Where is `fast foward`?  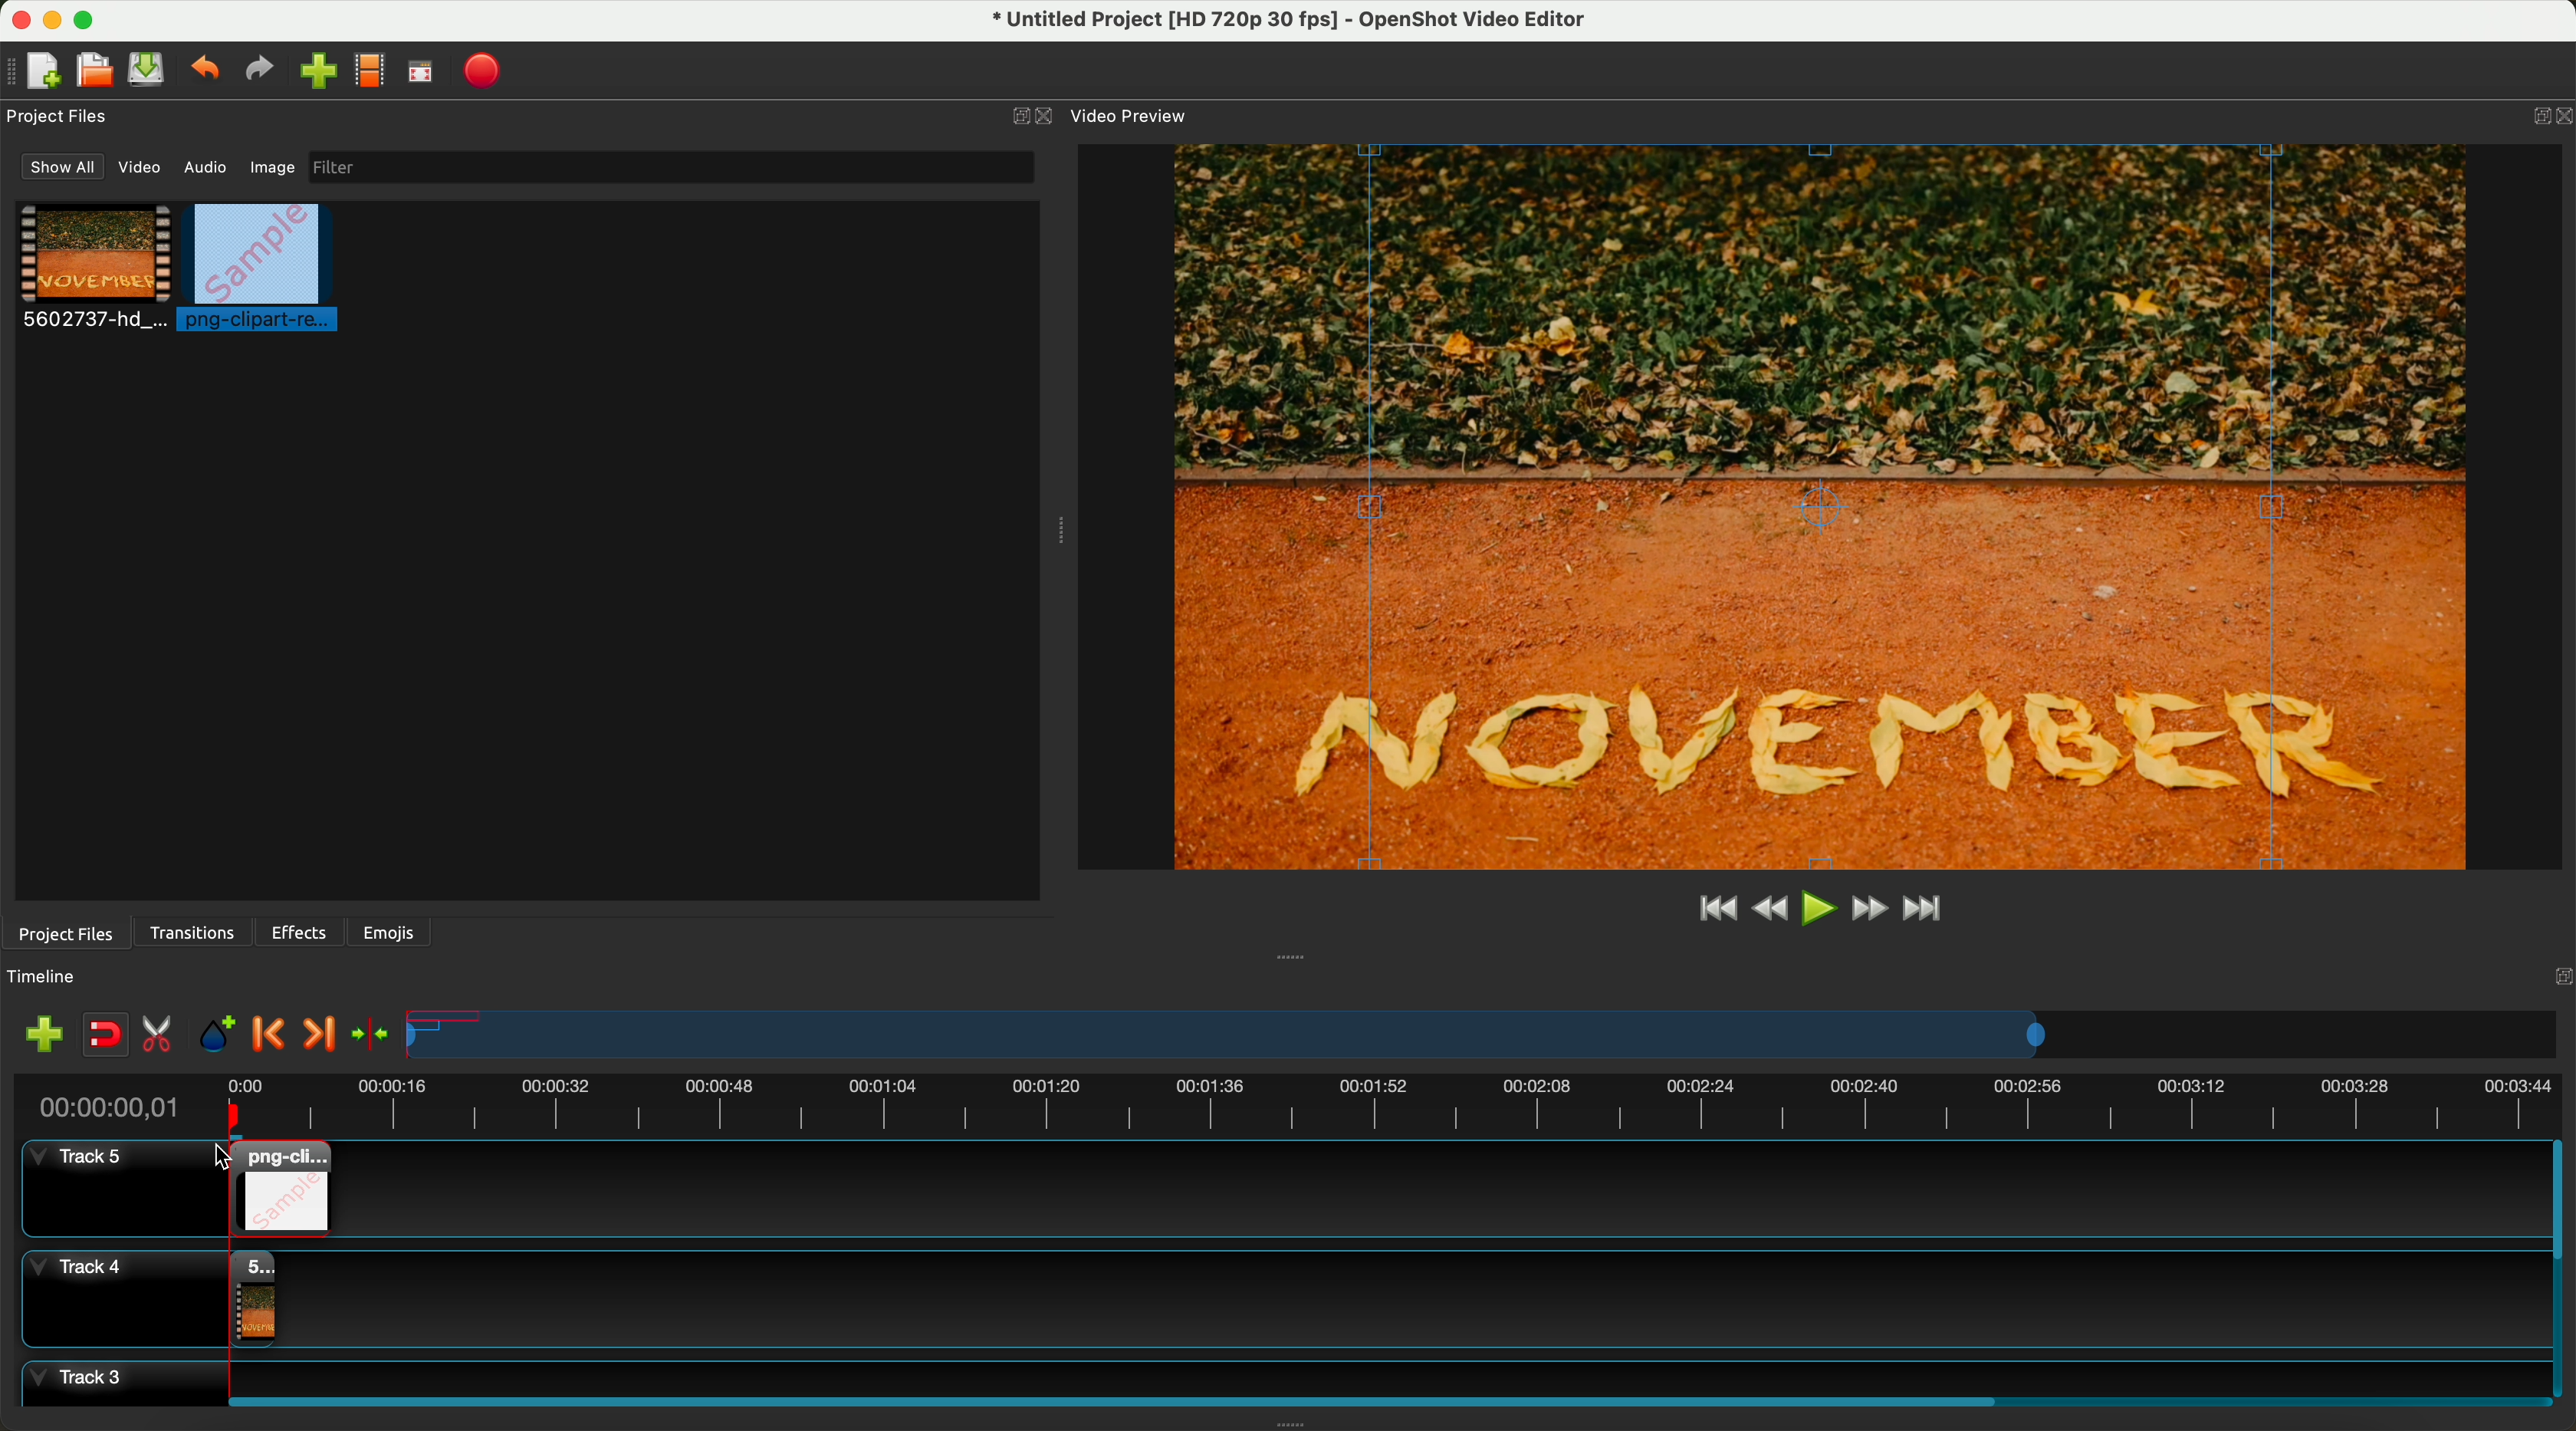
fast foward is located at coordinates (1867, 911).